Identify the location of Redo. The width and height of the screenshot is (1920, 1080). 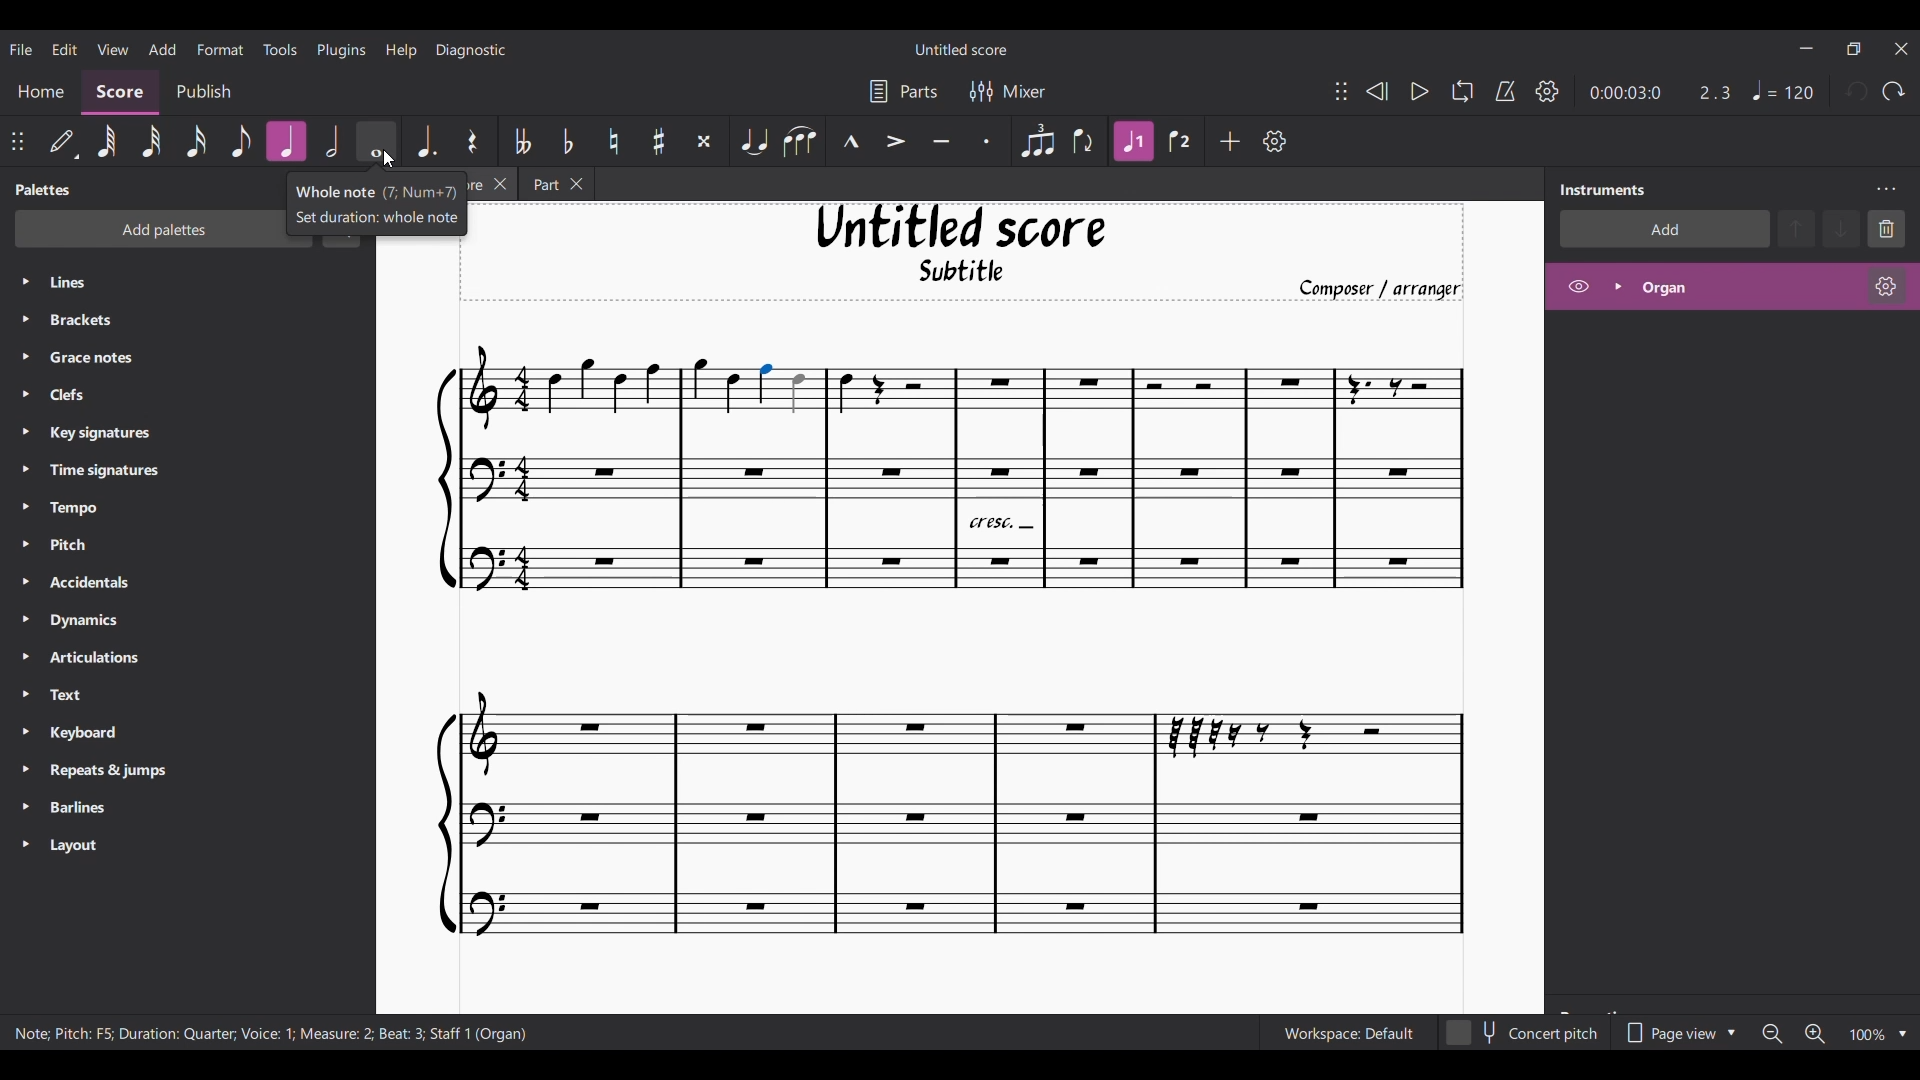
(1892, 92).